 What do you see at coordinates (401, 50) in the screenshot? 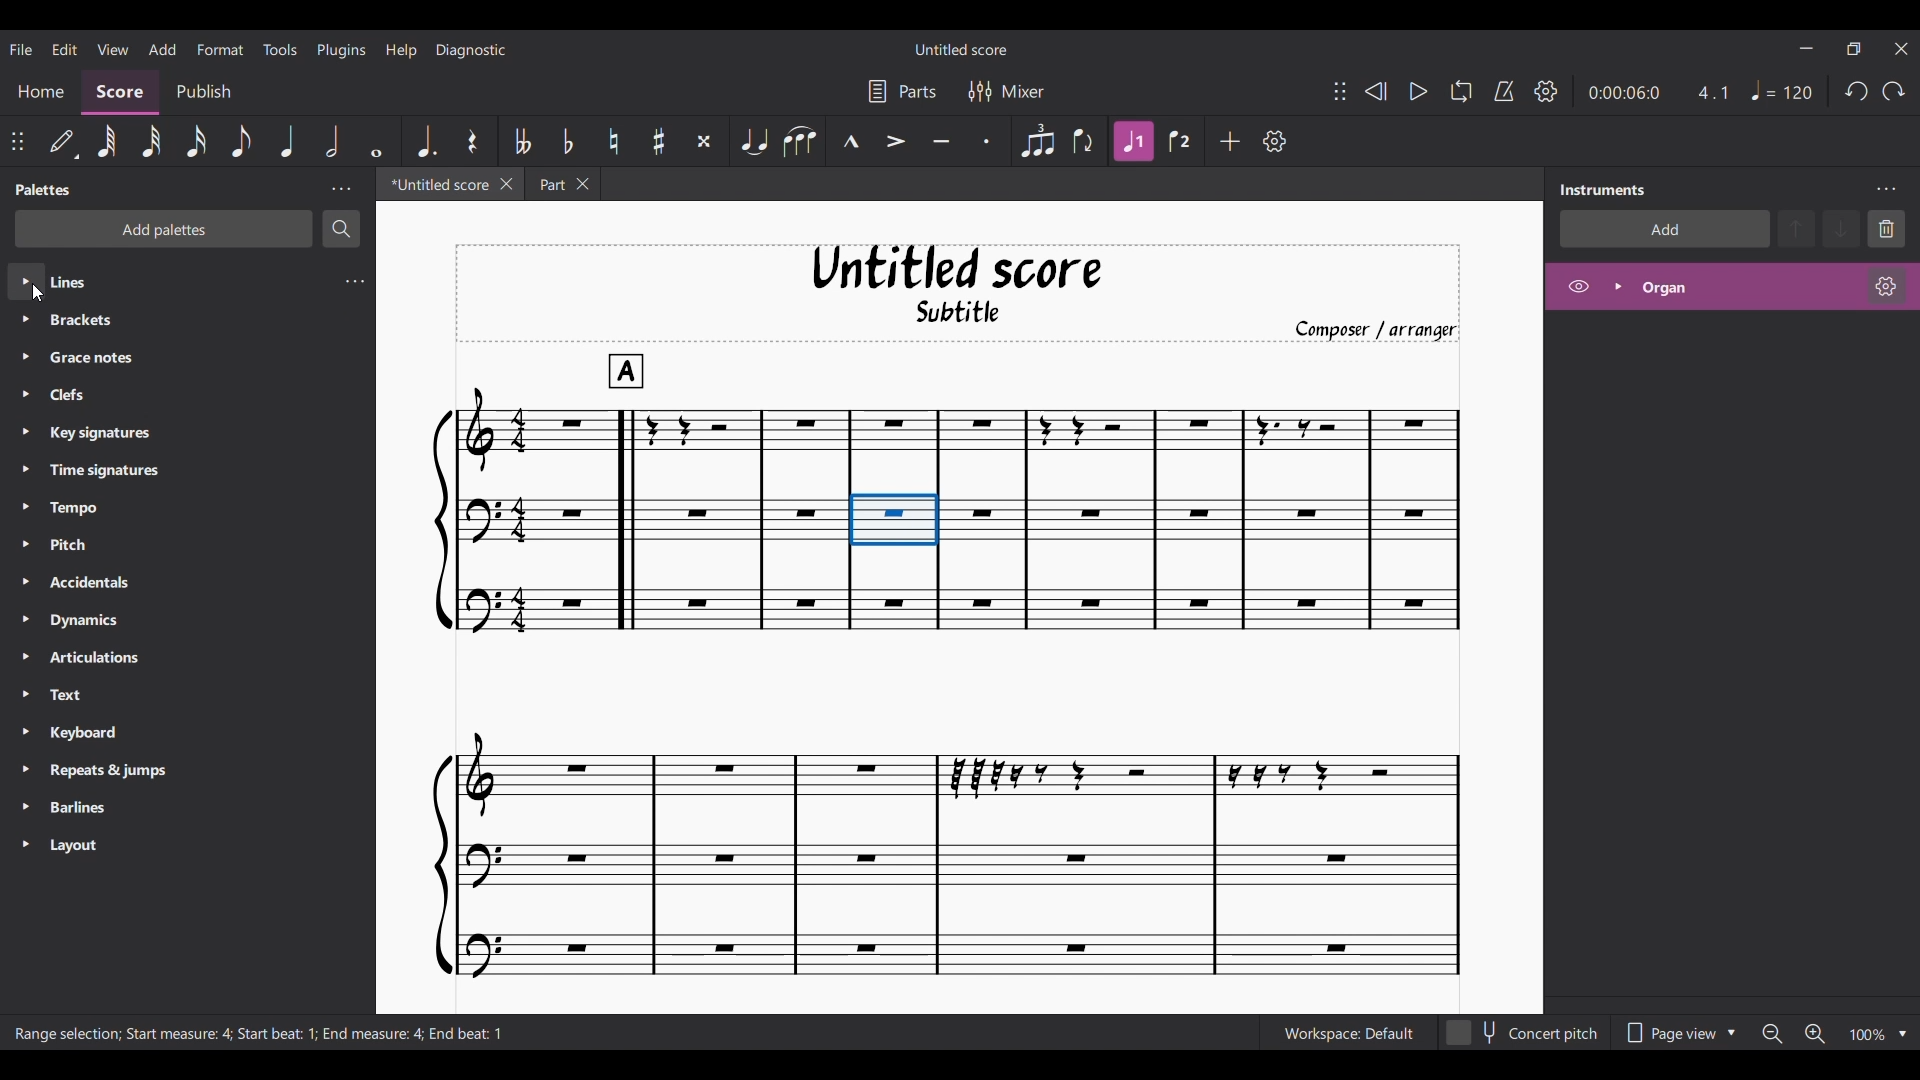
I see `Help menu` at bounding box center [401, 50].